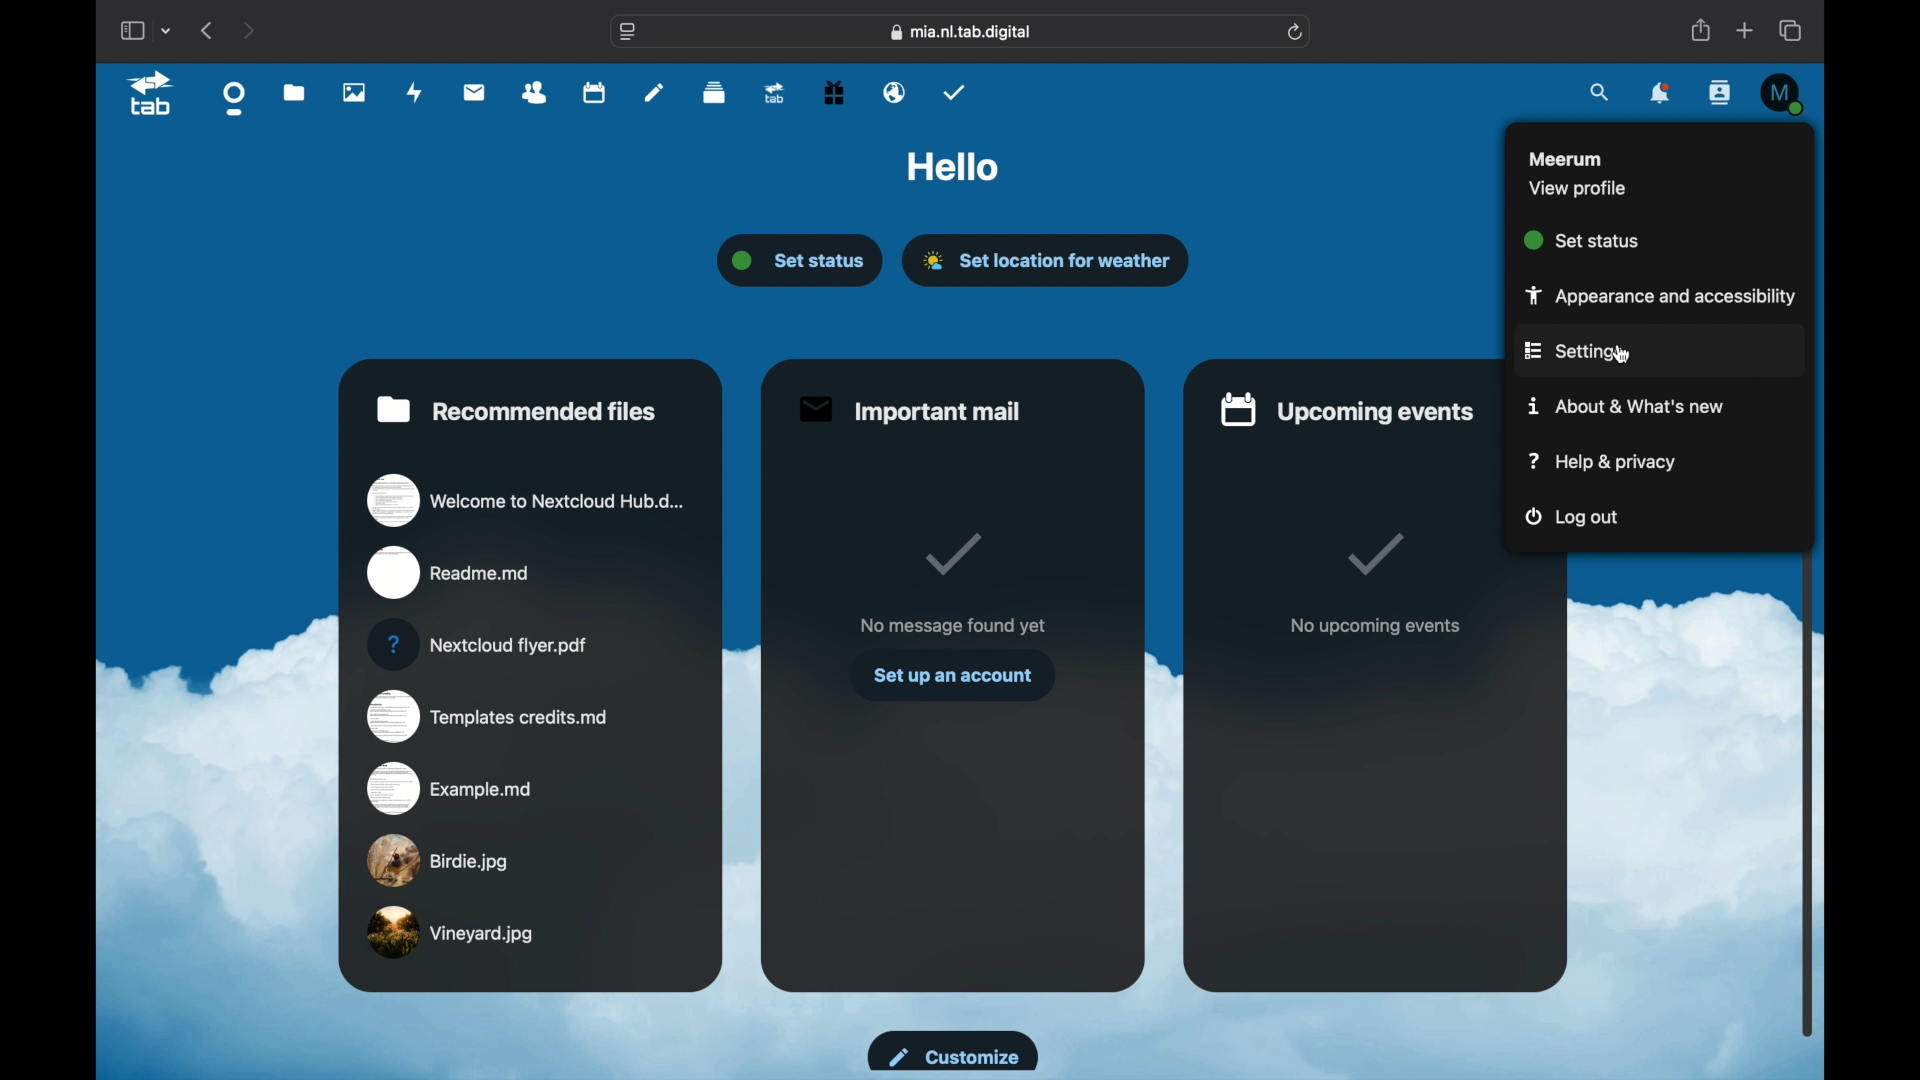 Image resolution: width=1920 pixels, height=1080 pixels. Describe the element at coordinates (517, 409) in the screenshot. I see `recommendation files` at that location.